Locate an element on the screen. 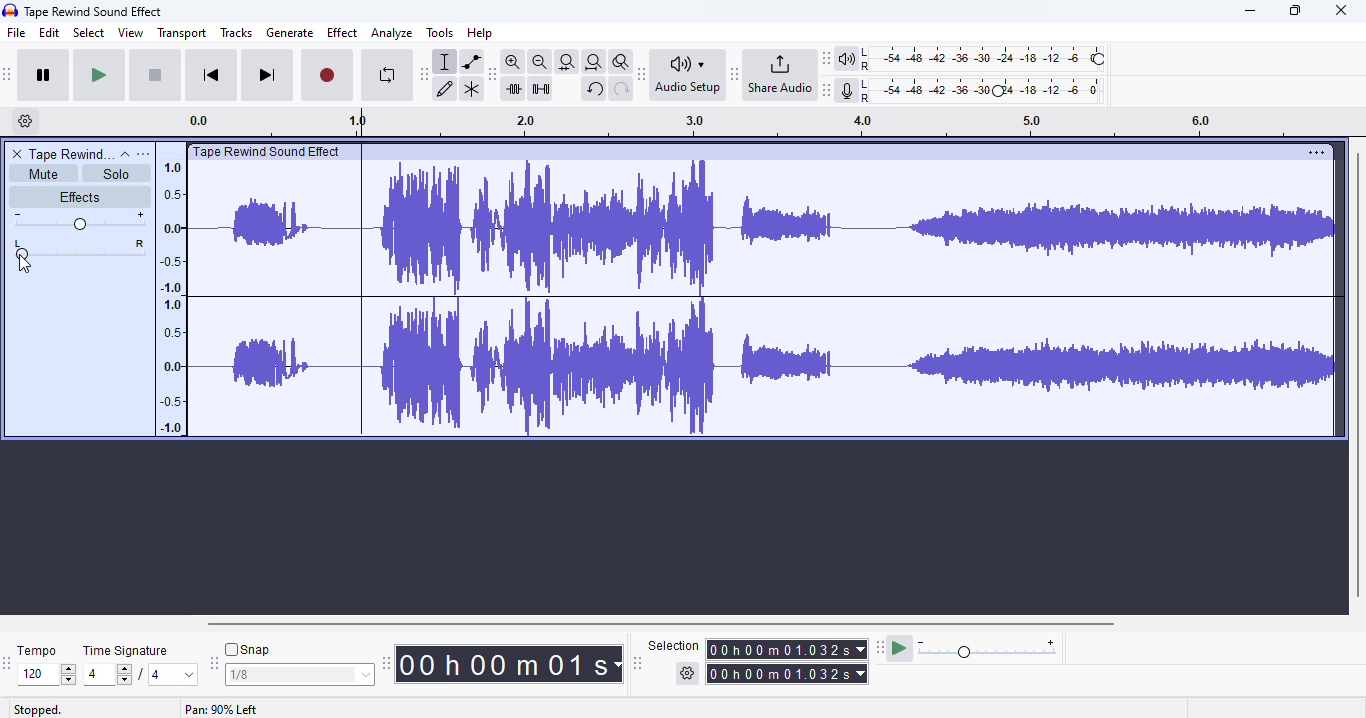 The height and width of the screenshot is (718, 1366). open menu is located at coordinates (143, 154).